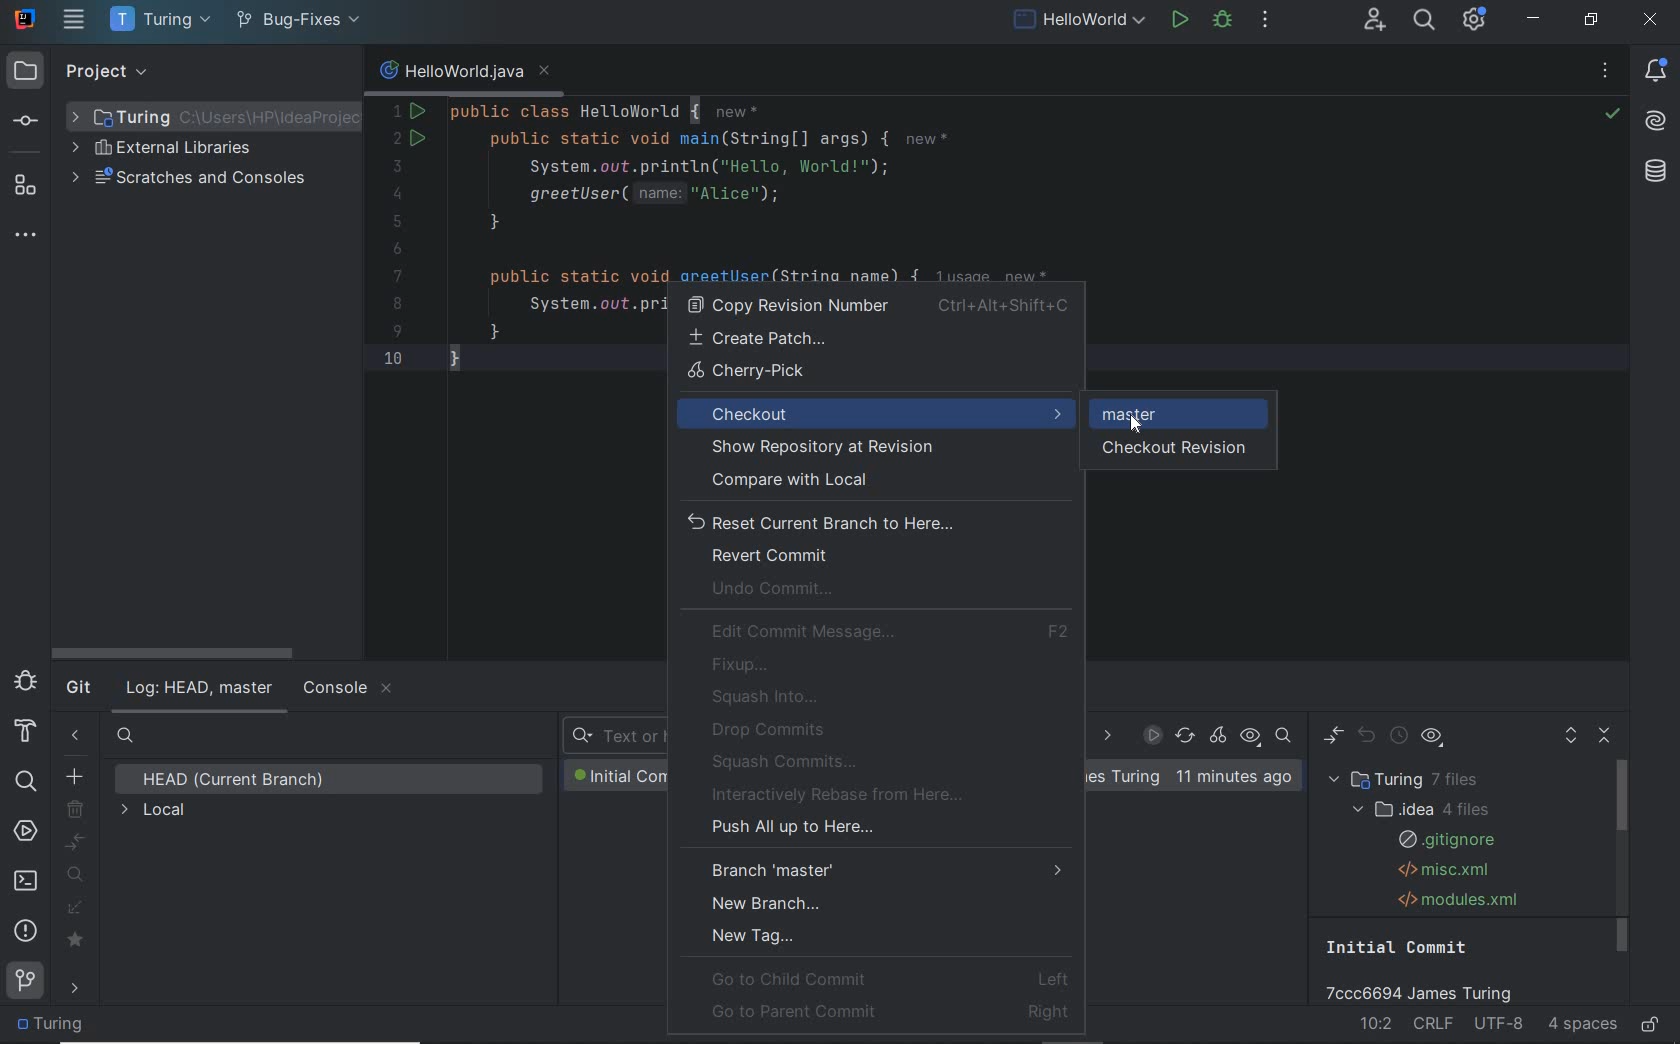 The width and height of the screenshot is (1680, 1044). What do you see at coordinates (768, 696) in the screenshot?
I see `squash into` at bounding box center [768, 696].